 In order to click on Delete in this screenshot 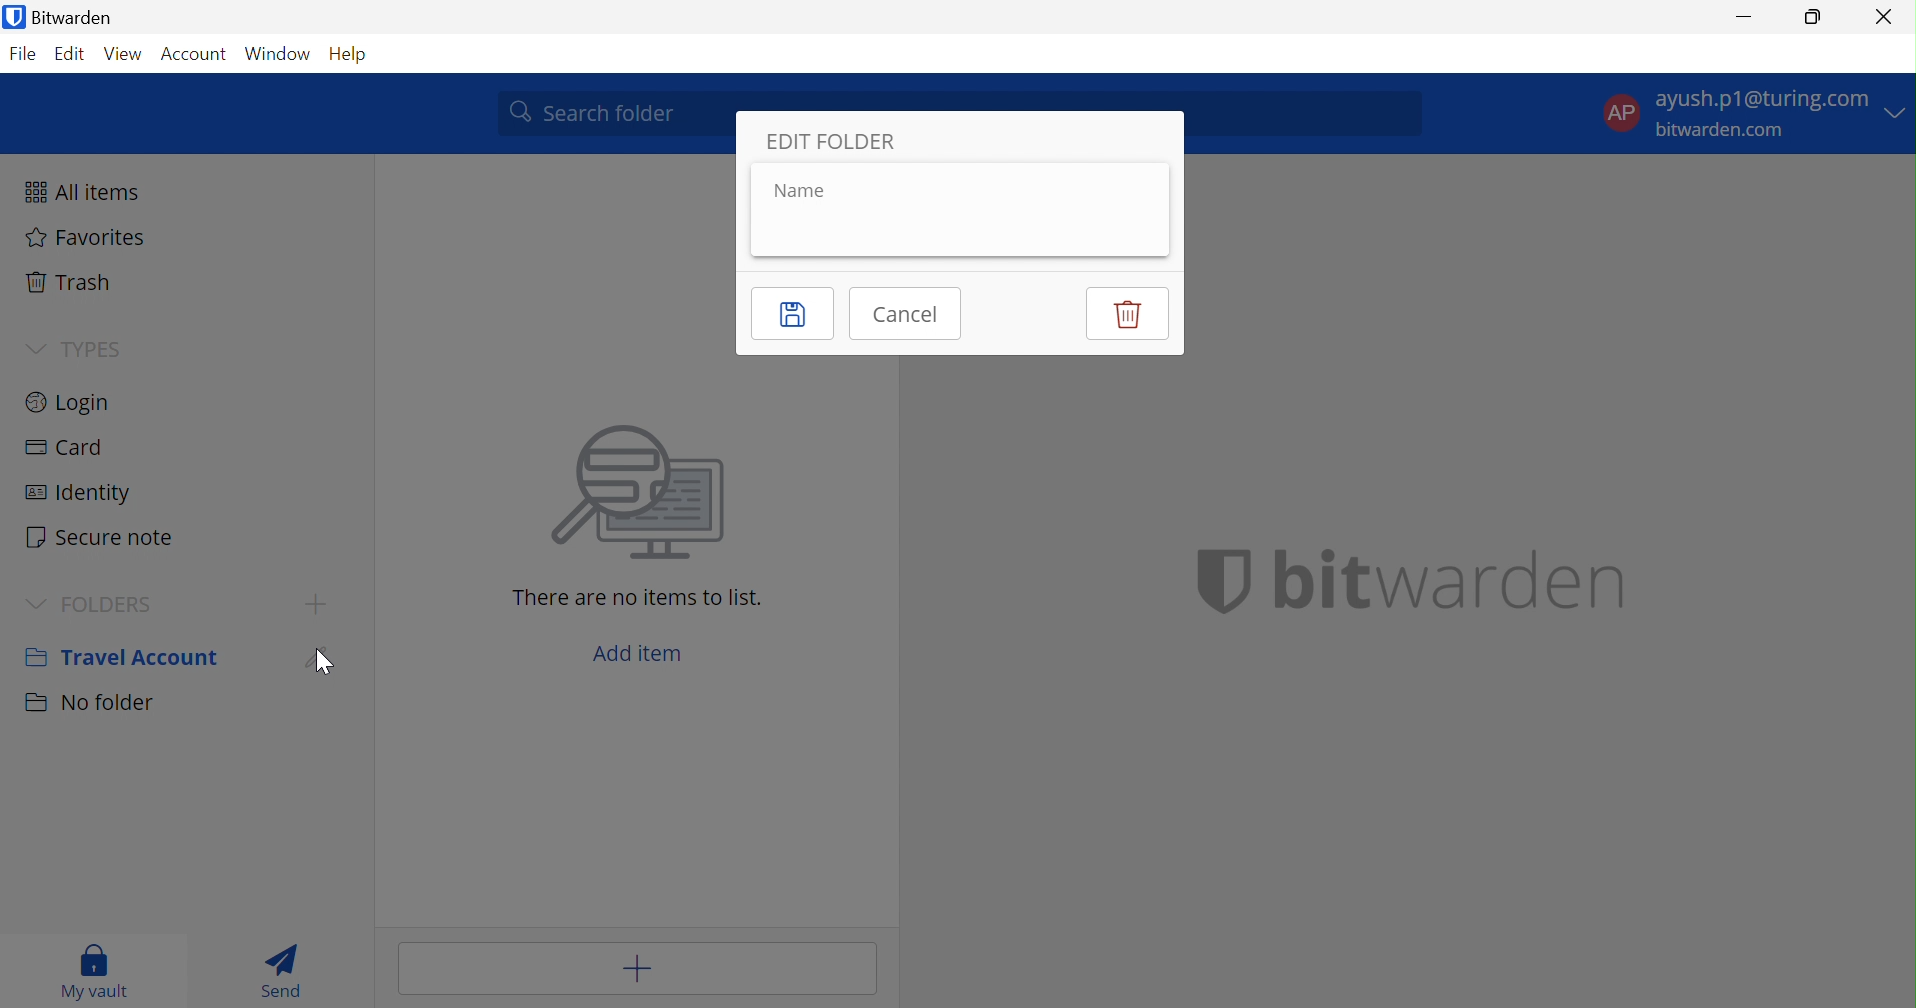, I will do `click(1125, 313)`.